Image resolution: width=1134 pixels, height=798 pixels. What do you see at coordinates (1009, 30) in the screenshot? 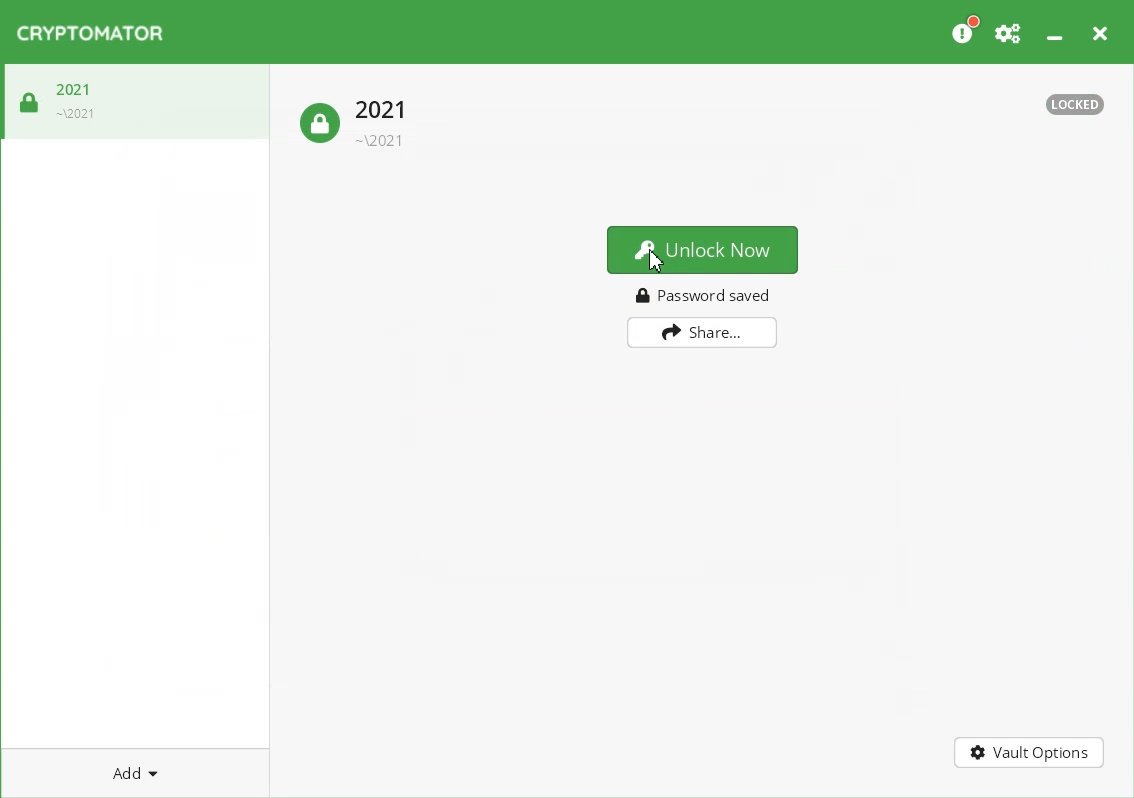
I see `Preferences` at bounding box center [1009, 30].